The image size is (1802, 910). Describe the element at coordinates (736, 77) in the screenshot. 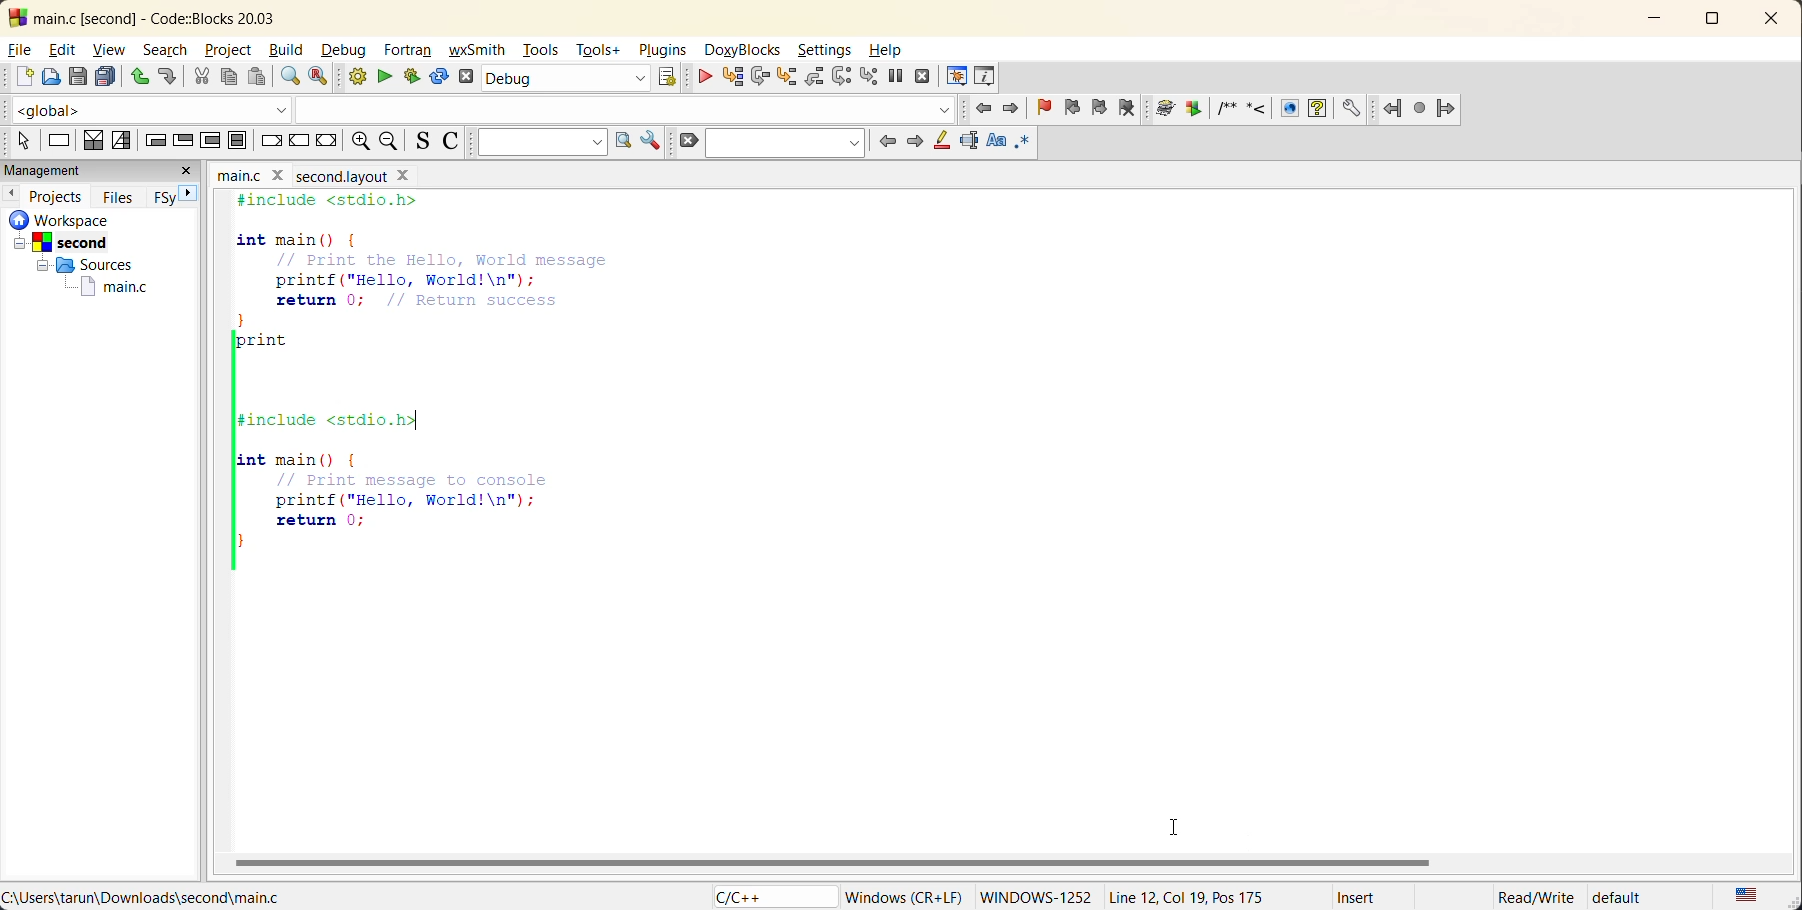

I see `run to cursor` at that location.